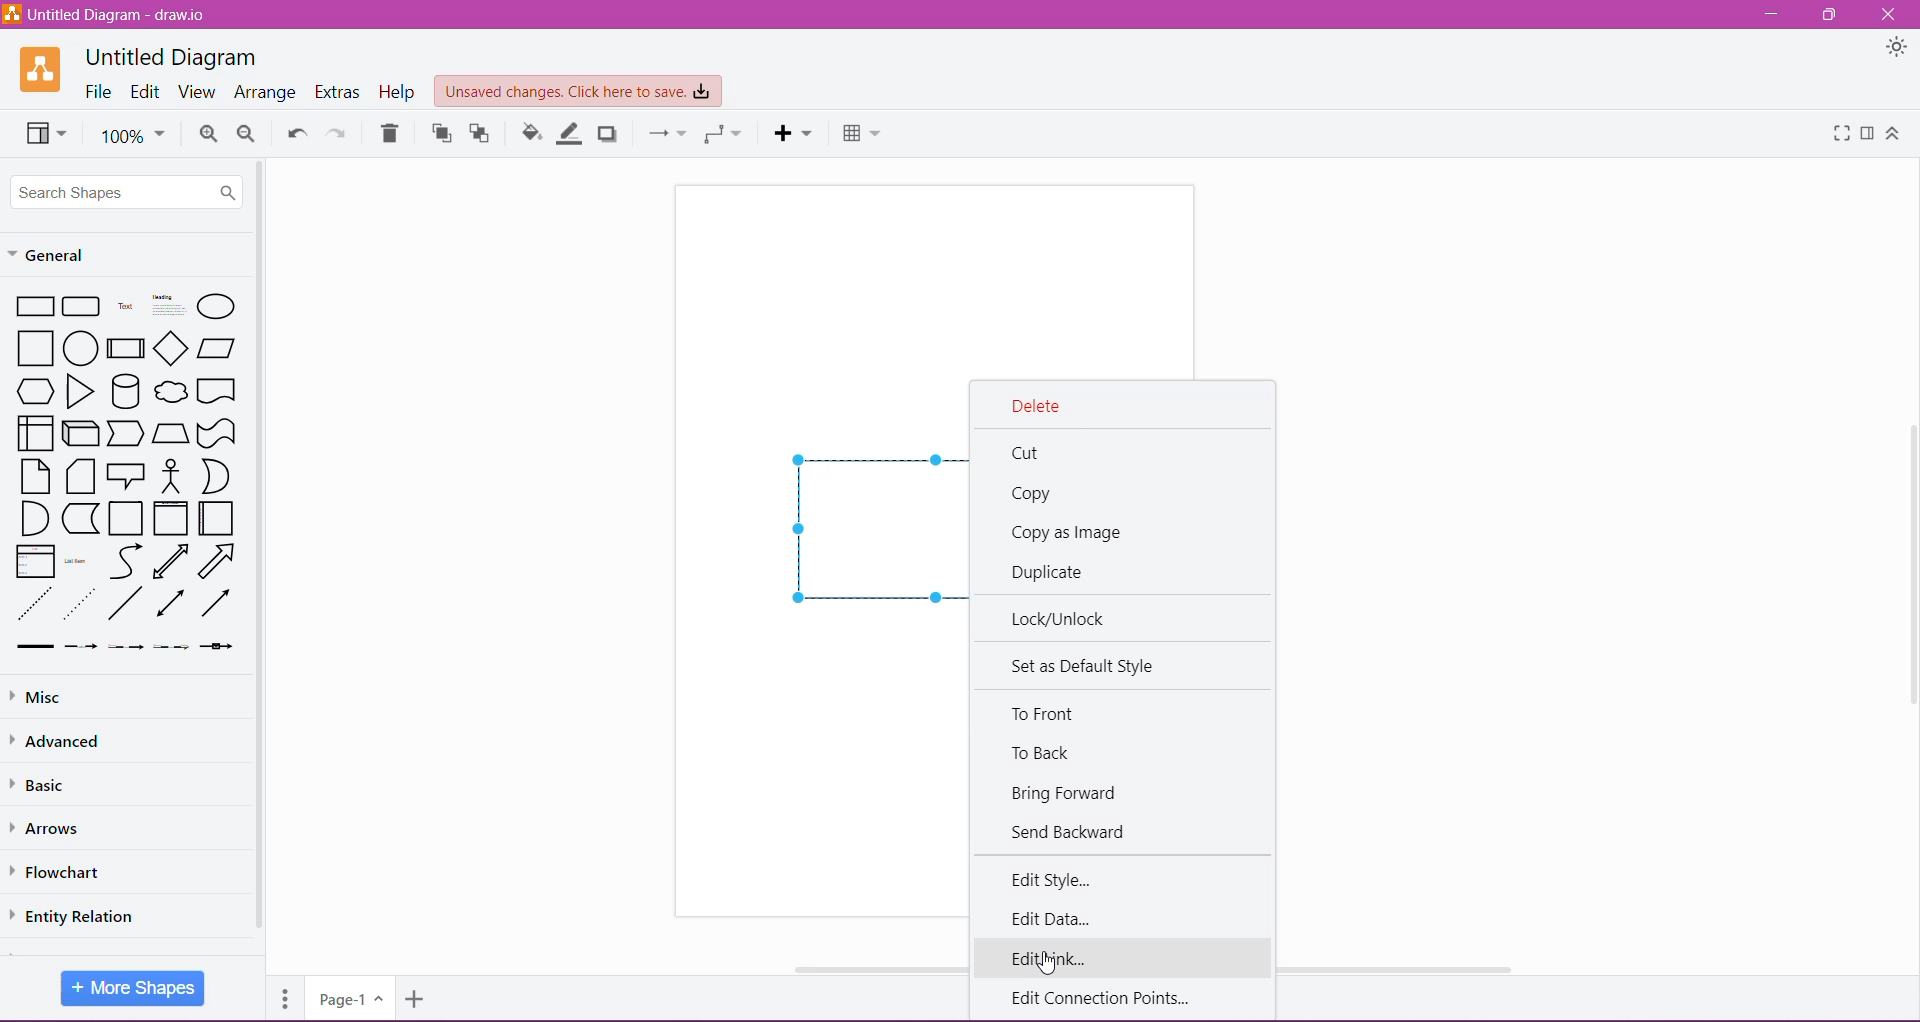 The width and height of the screenshot is (1920, 1022). What do you see at coordinates (577, 92) in the screenshot?
I see `Unsaved Changes. Click here to save.` at bounding box center [577, 92].